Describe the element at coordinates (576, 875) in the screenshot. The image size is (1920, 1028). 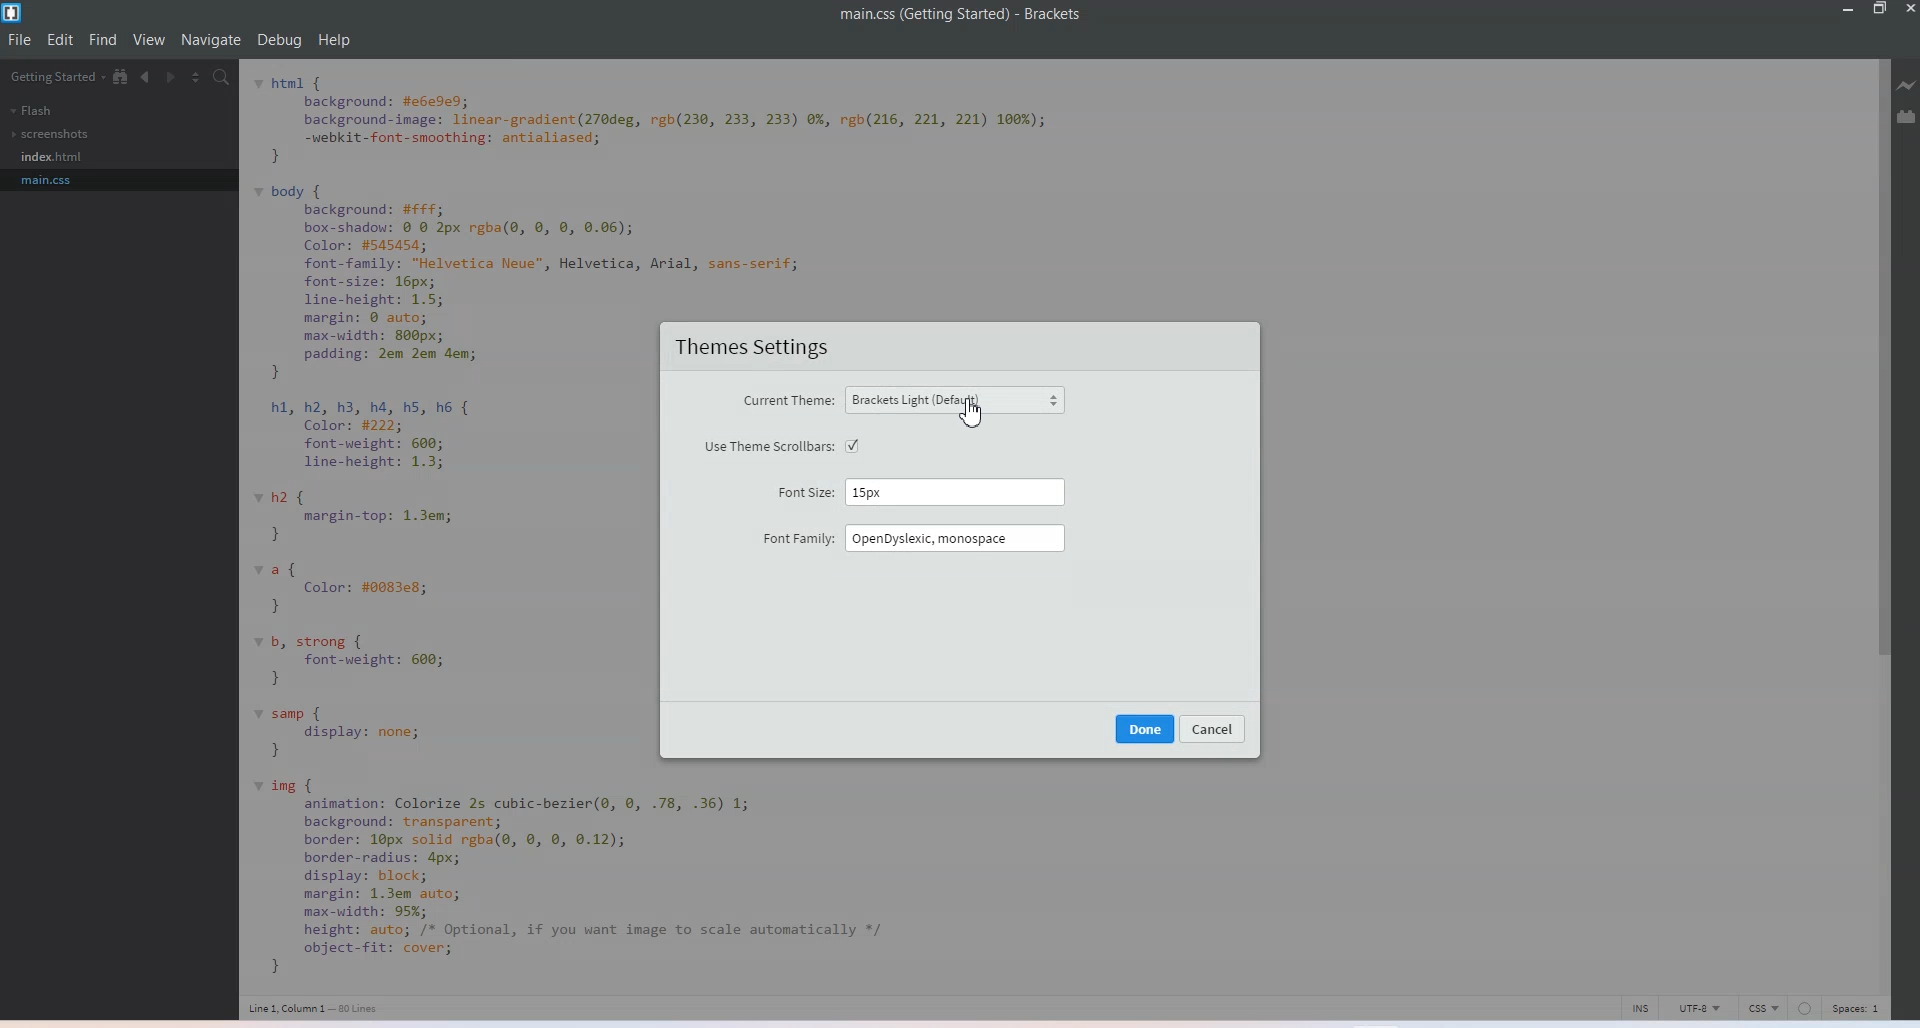
I see `code` at that location.